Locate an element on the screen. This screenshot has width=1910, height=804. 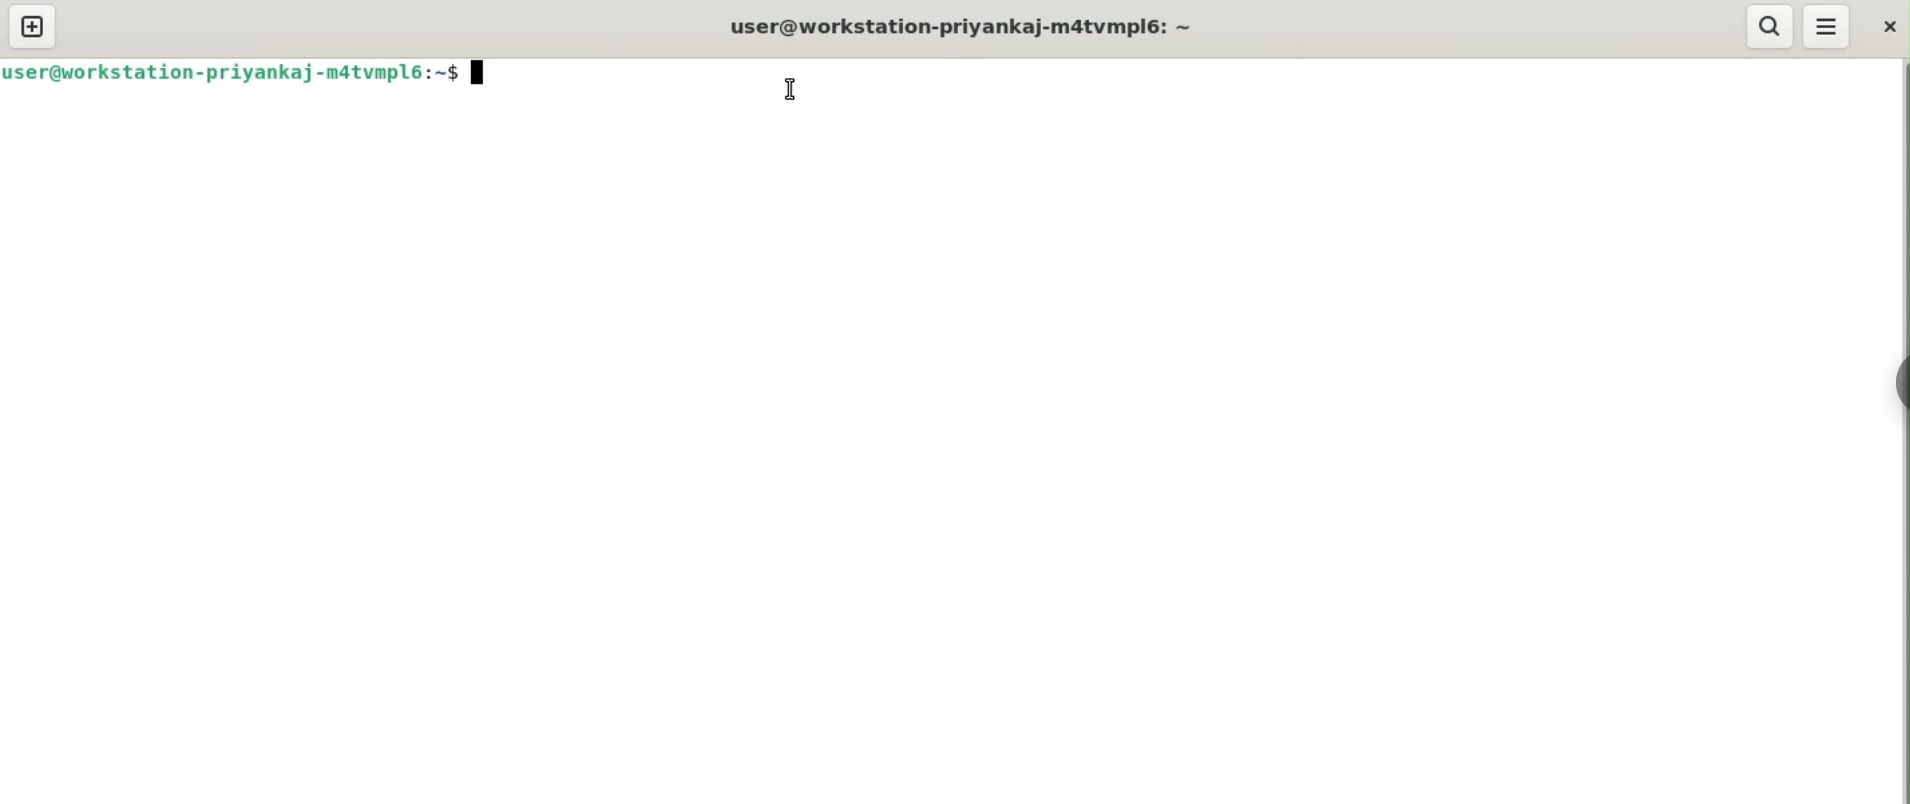
cursor is located at coordinates (791, 88).